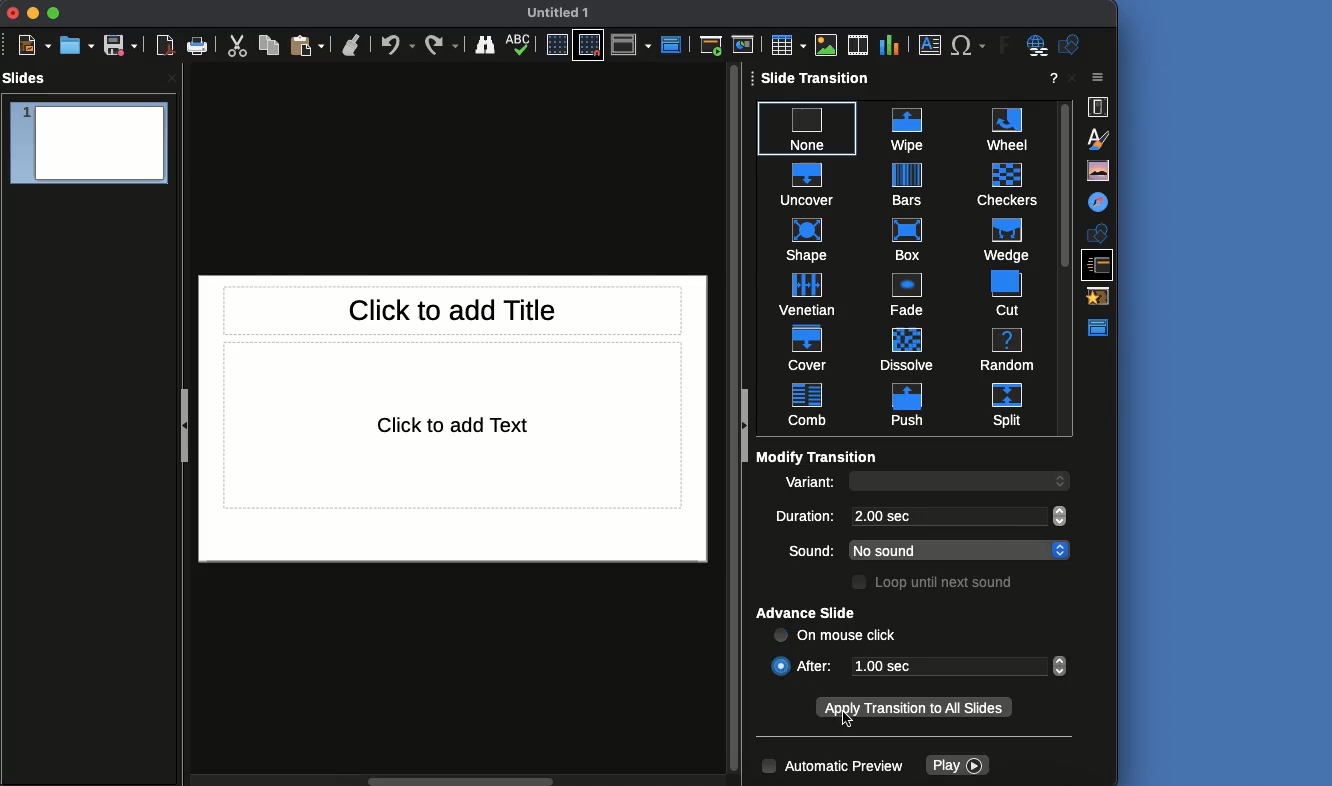  I want to click on fade, so click(905, 292).